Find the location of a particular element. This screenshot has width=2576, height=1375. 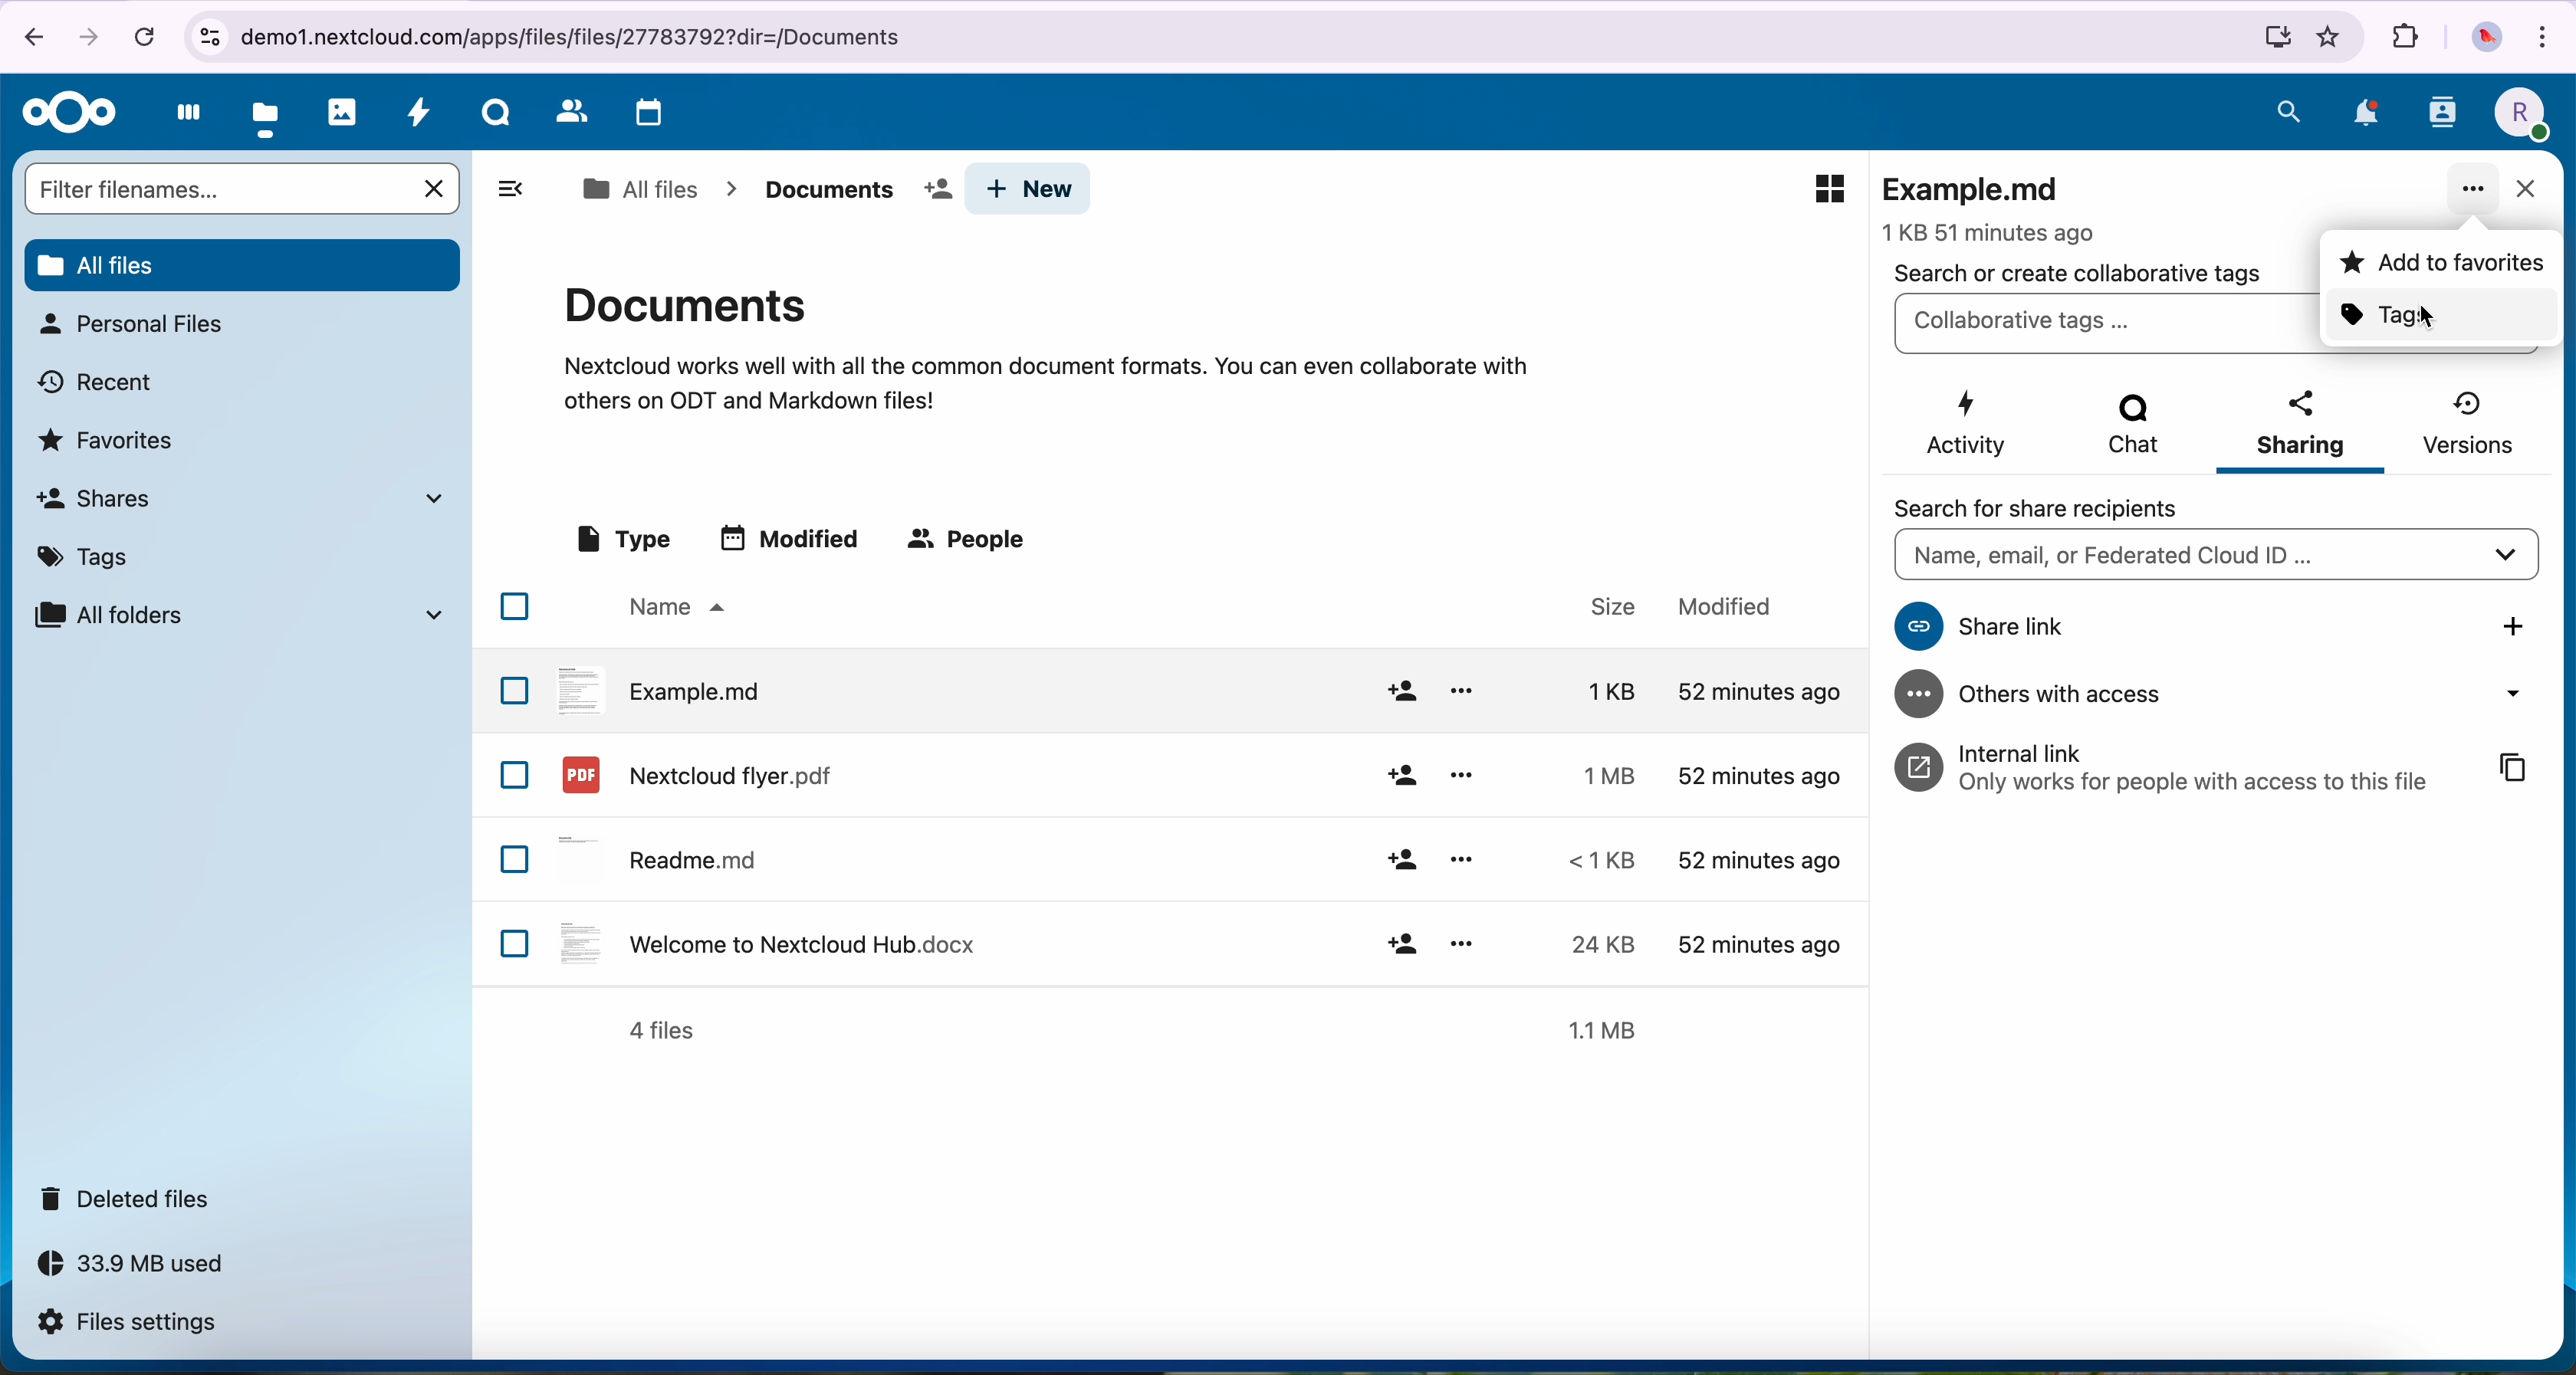

size is located at coordinates (1596, 860).